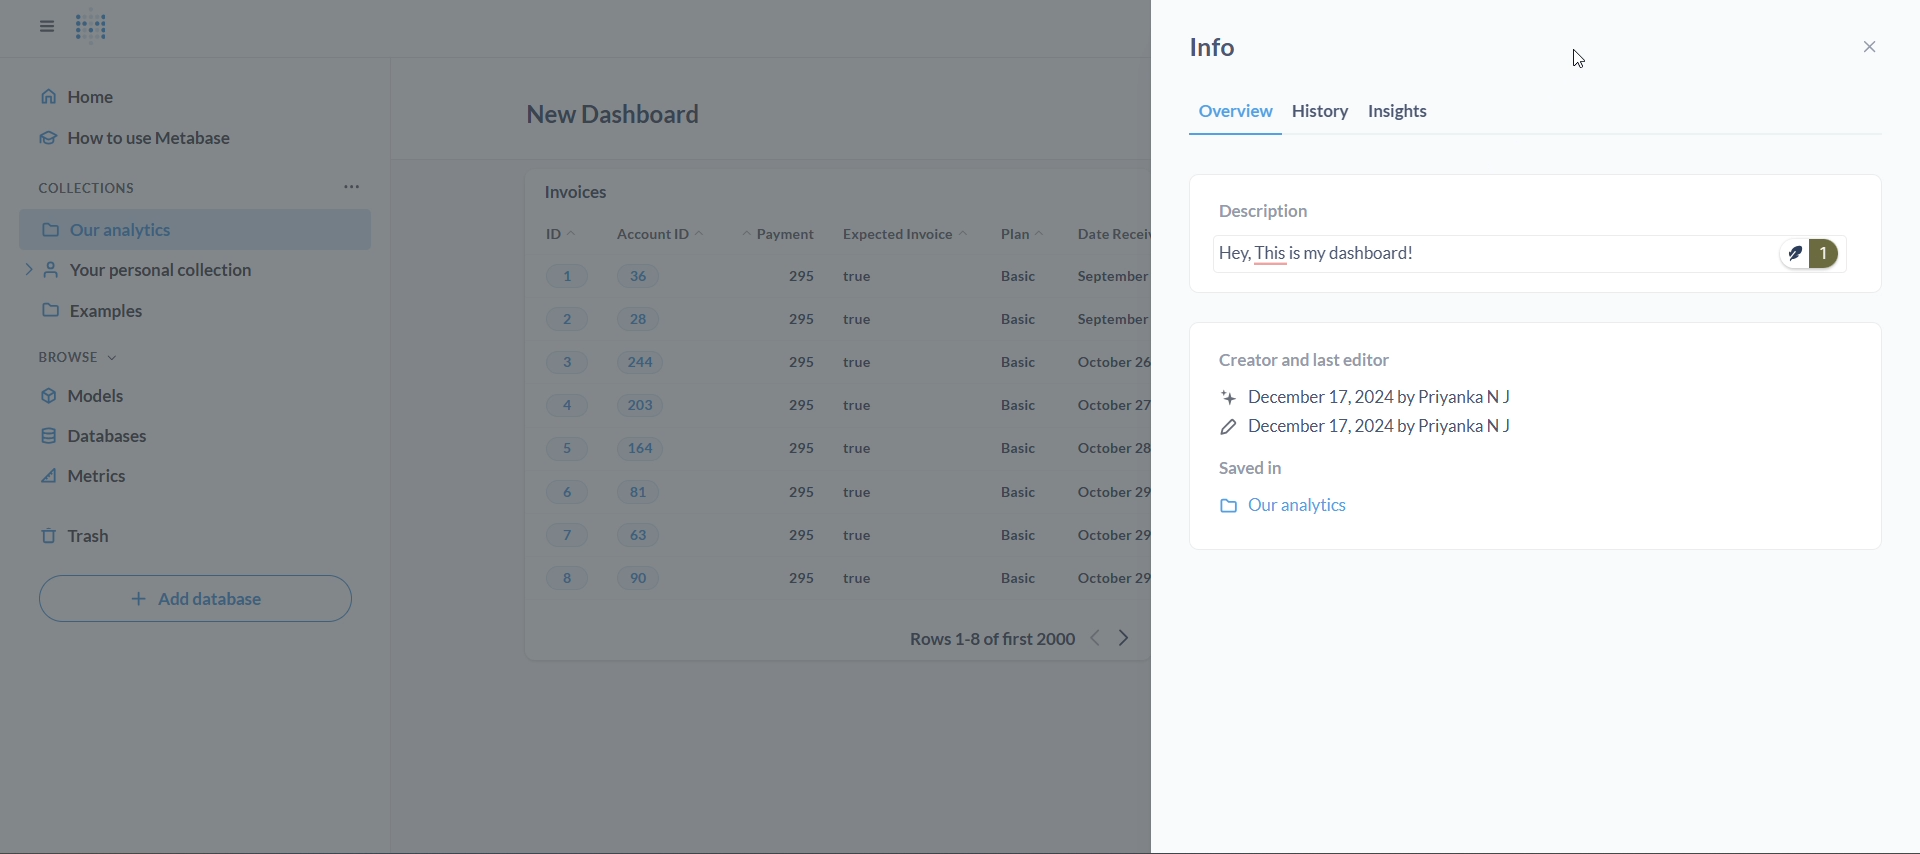 The width and height of the screenshot is (1920, 854). I want to click on october 29, so click(1111, 580).